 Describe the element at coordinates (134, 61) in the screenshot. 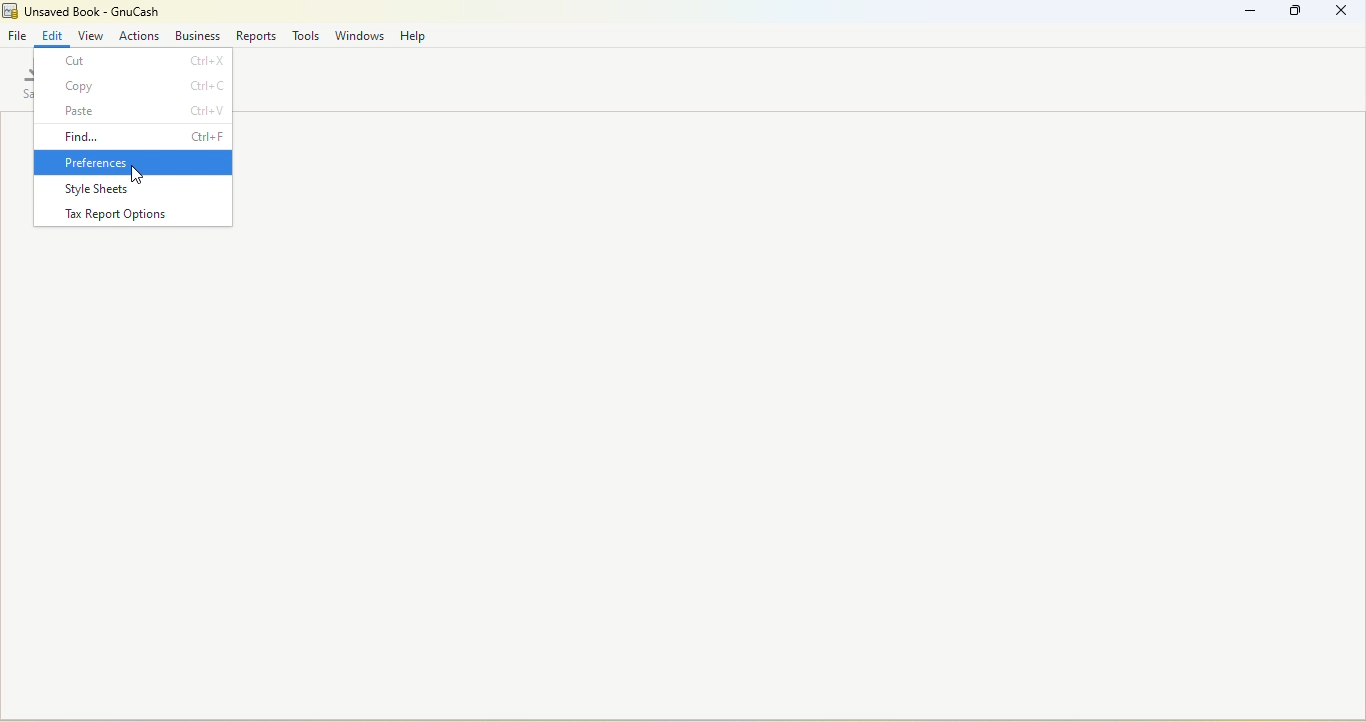

I see `Cut` at that location.